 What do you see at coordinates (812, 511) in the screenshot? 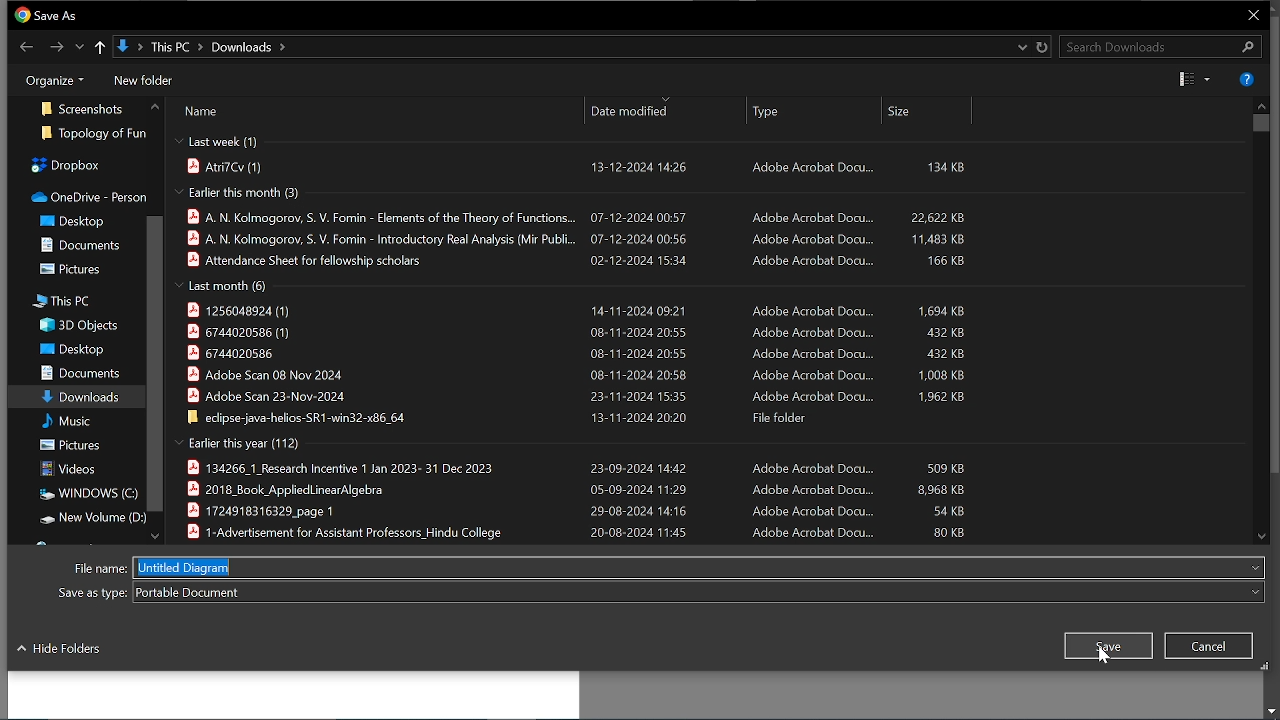
I see `‘Adobe Acrobat Docu...` at bounding box center [812, 511].